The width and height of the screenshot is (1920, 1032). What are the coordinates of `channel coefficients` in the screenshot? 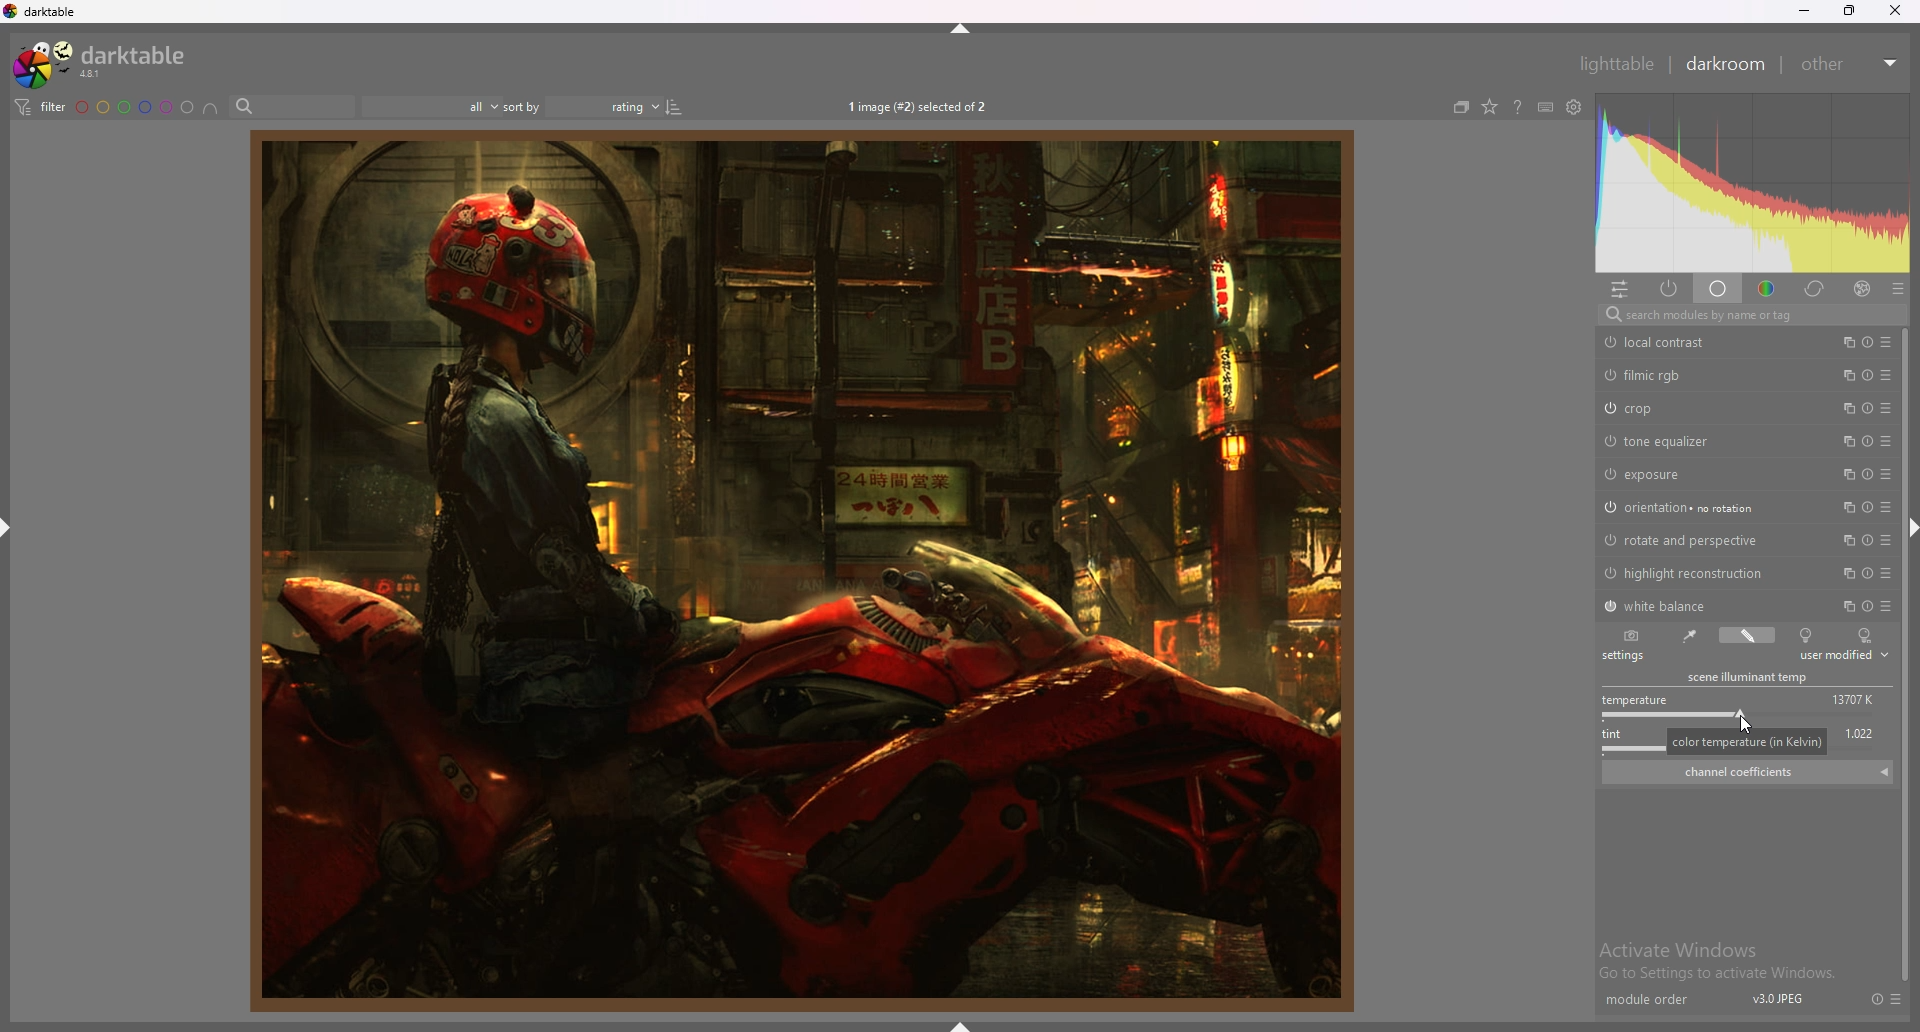 It's located at (1749, 772).